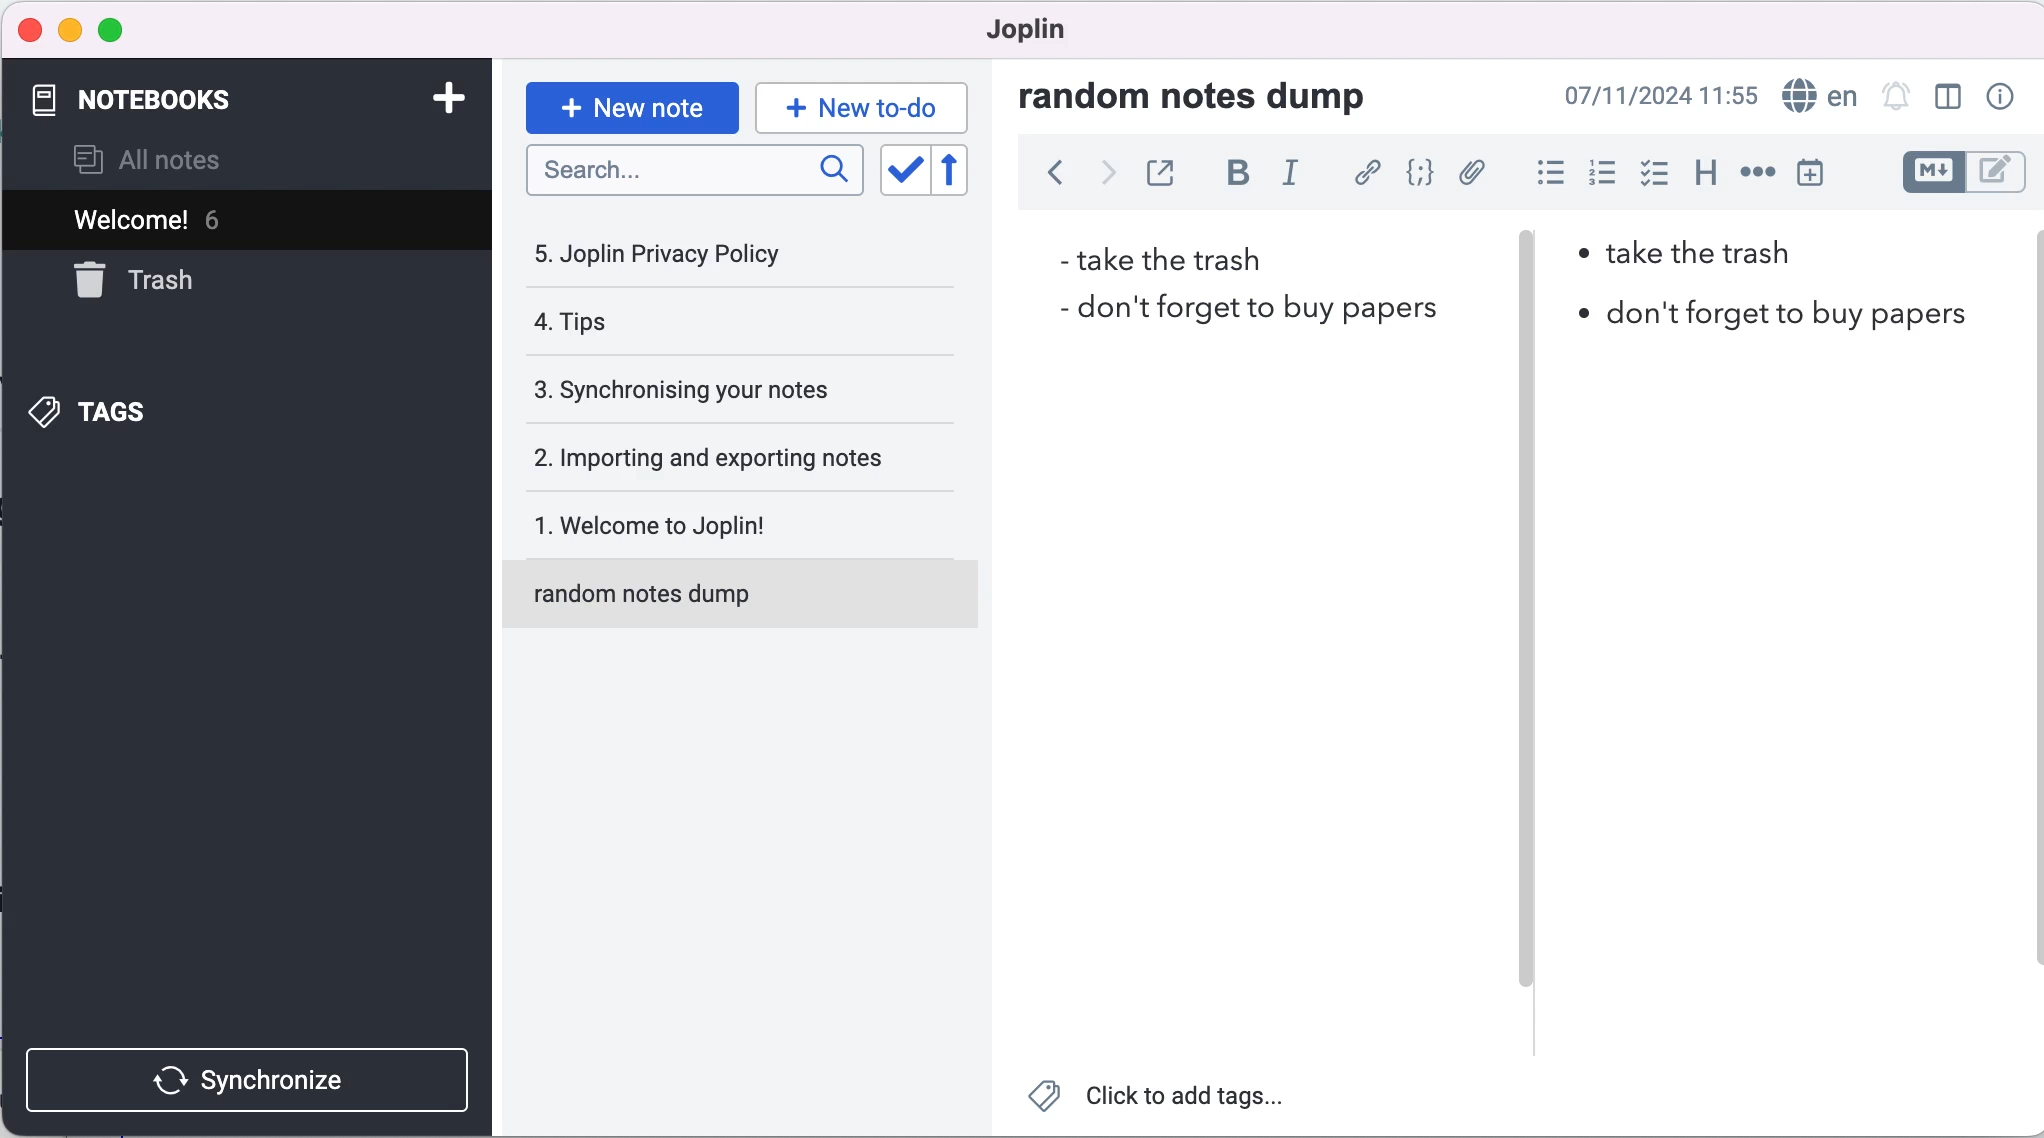 This screenshot has height=1138, width=2044. What do you see at coordinates (1649, 173) in the screenshot?
I see `check box` at bounding box center [1649, 173].